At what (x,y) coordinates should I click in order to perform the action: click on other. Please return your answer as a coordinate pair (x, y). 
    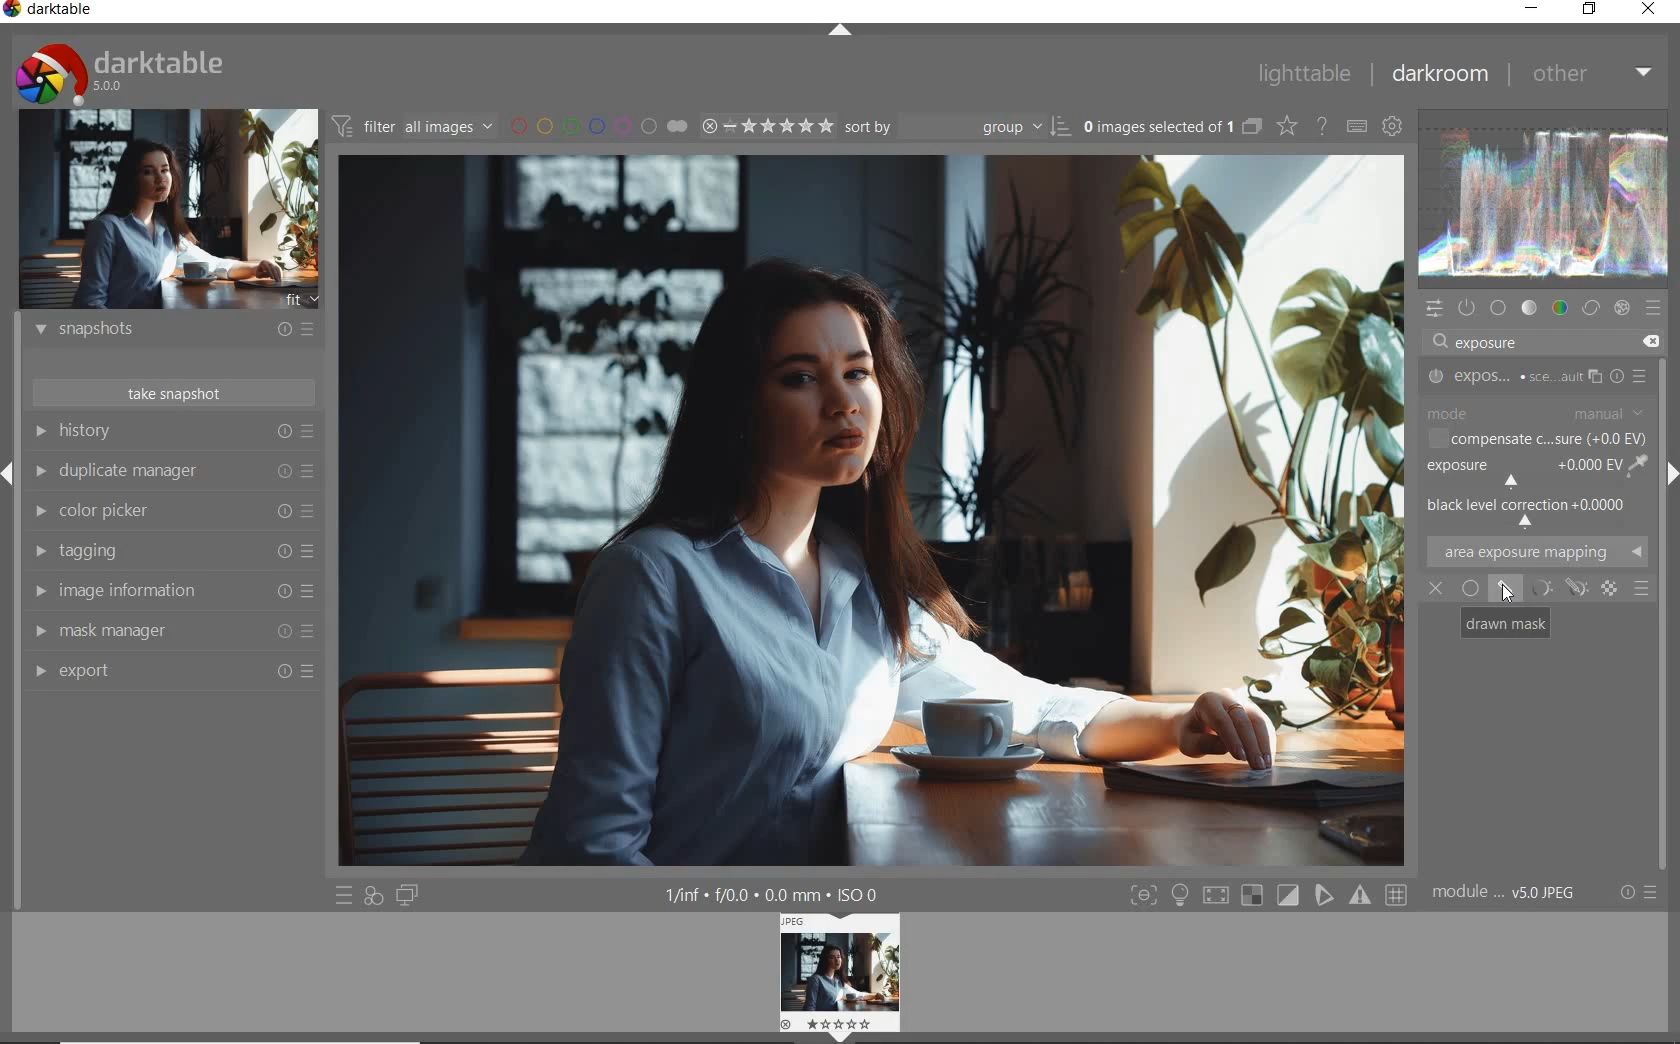
    Looking at the image, I should click on (1593, 77).